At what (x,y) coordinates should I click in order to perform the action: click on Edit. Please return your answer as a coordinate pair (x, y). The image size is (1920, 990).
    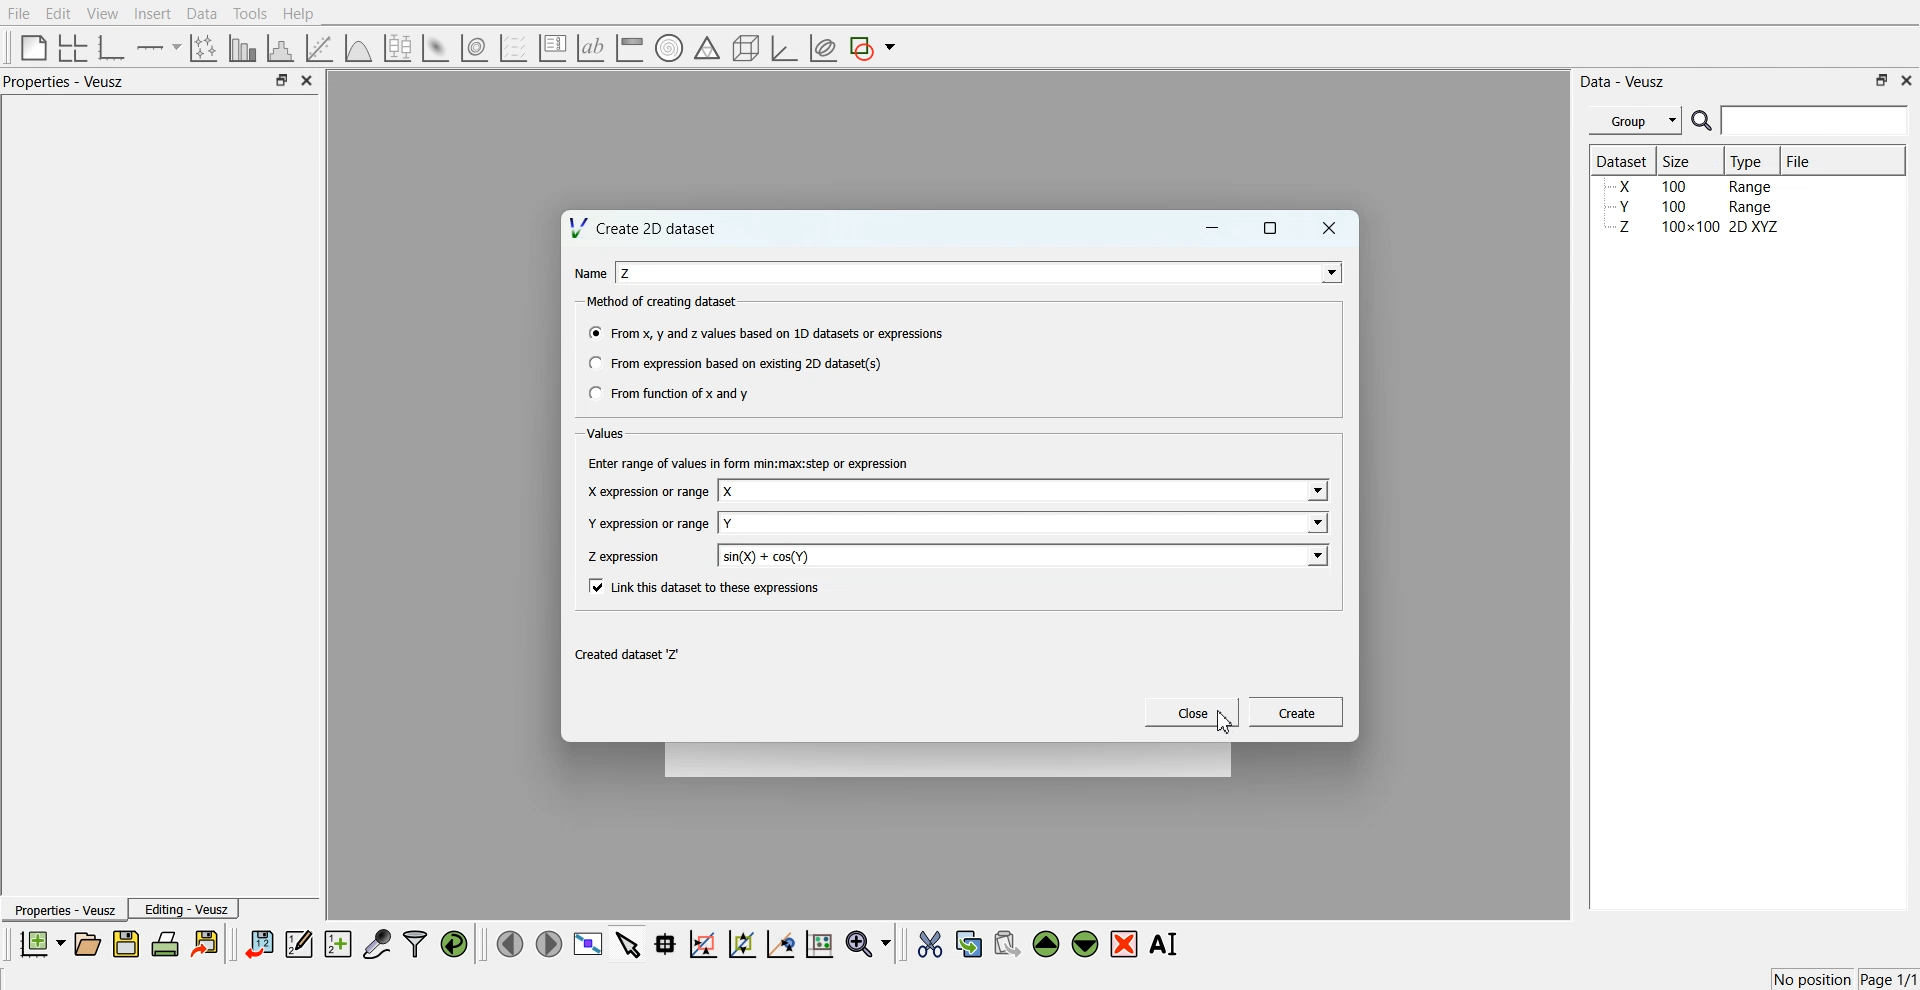
    Looking at the image, I should click on (57, 14).